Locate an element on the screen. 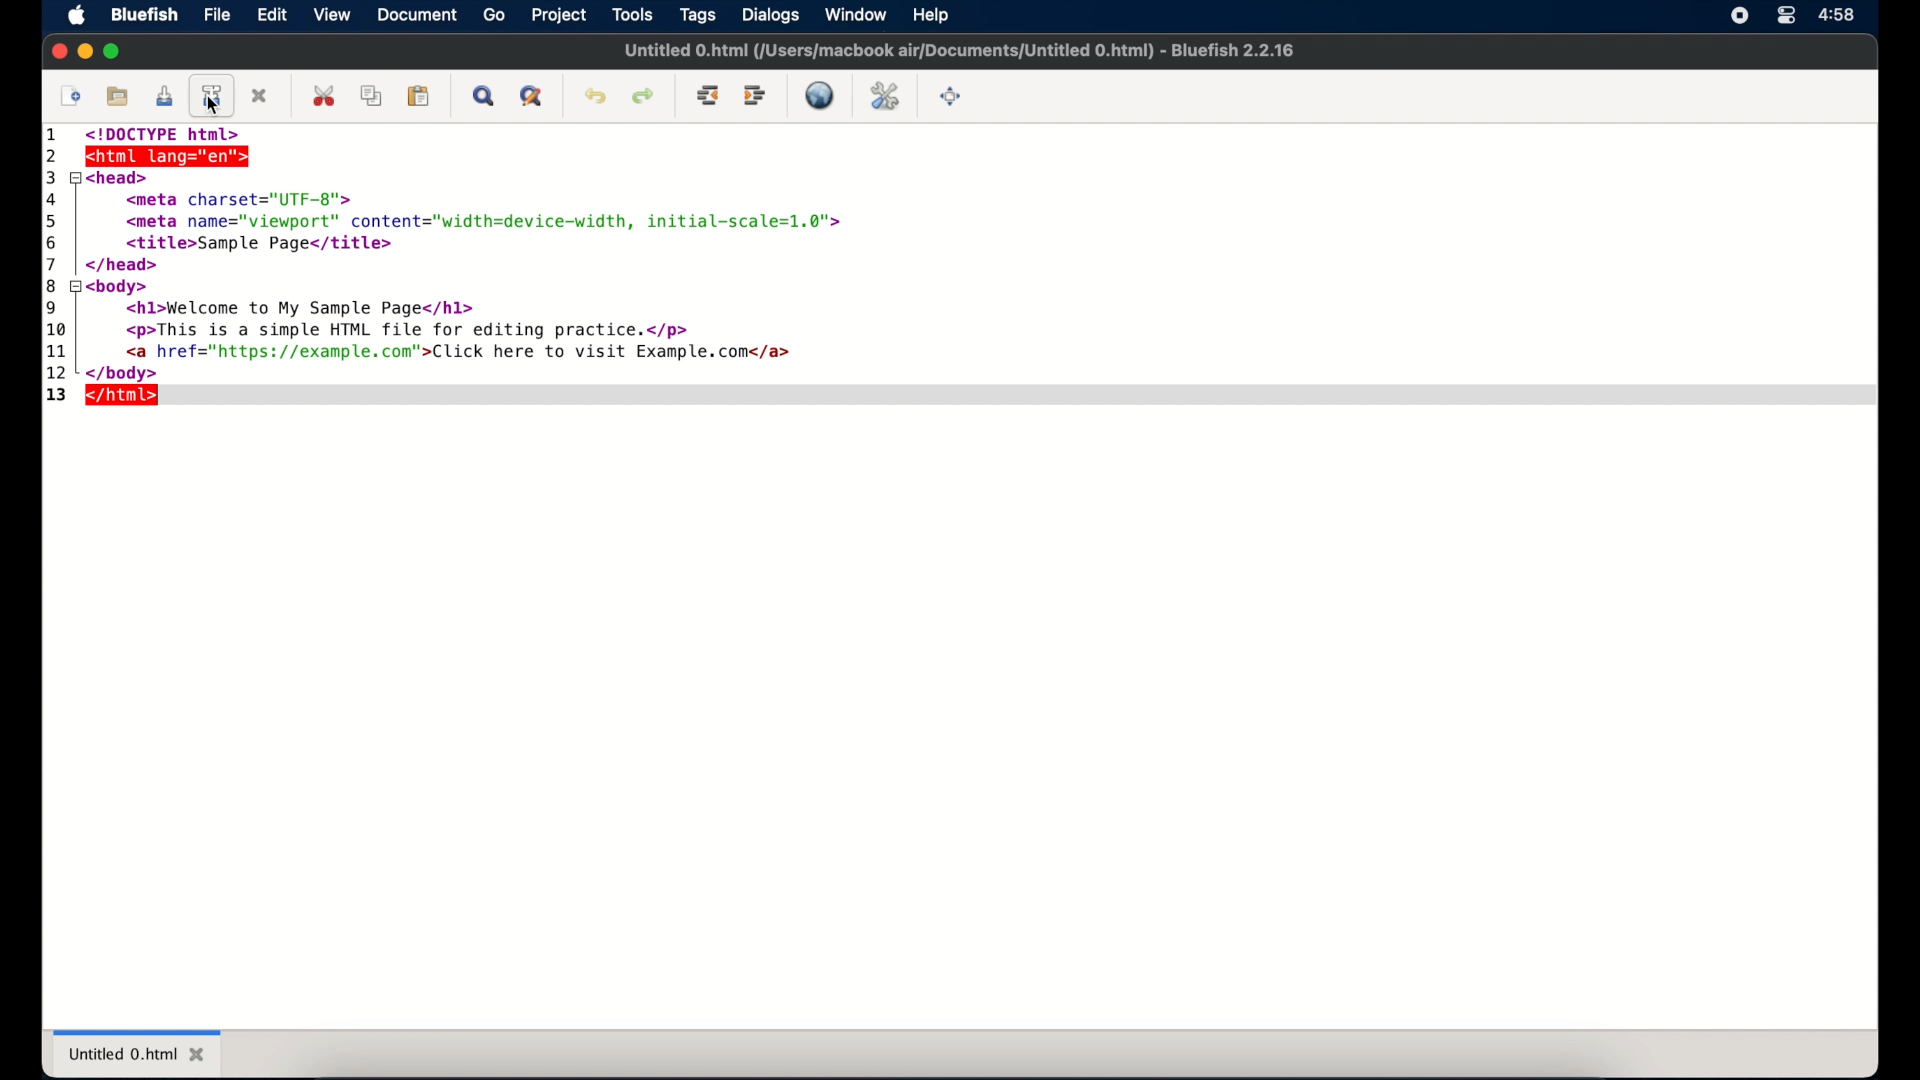  new is located at coordinates (71, 97).